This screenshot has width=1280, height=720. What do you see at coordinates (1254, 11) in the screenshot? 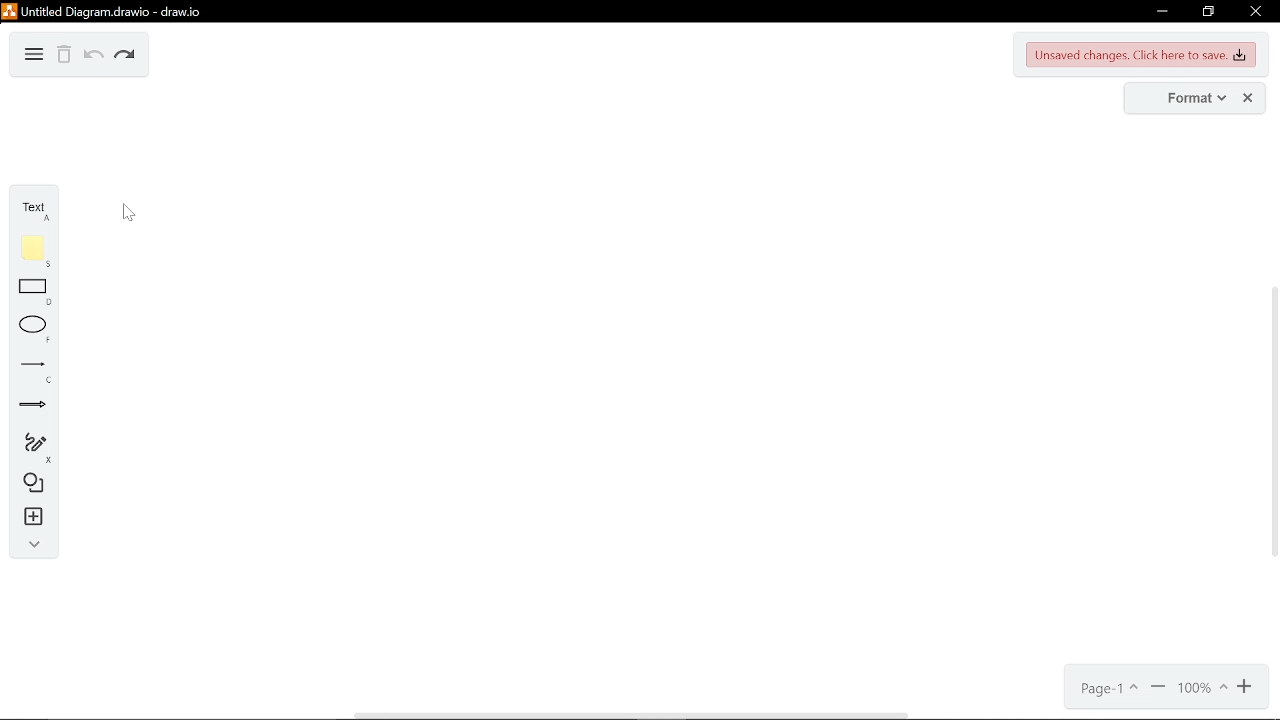
I see `close` at bounding box center [1254, 11].